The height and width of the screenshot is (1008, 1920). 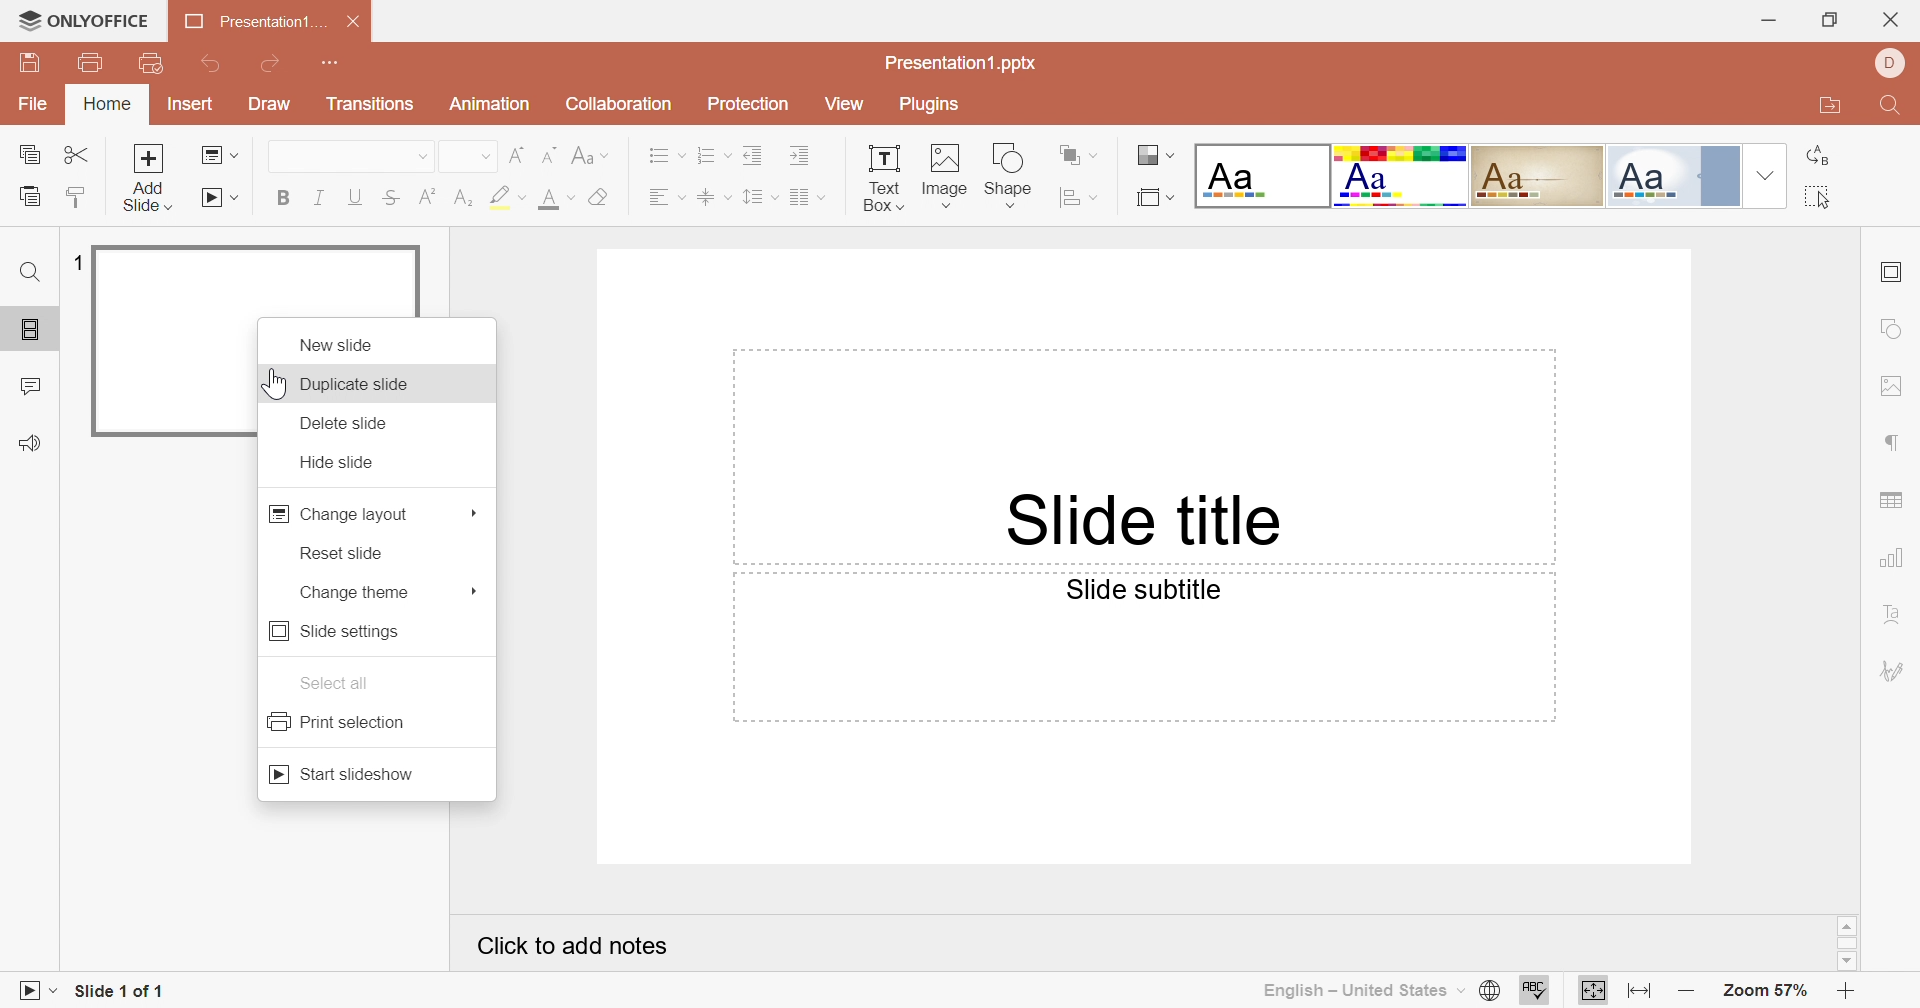 What do you see at coordinates (549, 154) in the screenshot?
I see `Decrement font size` at bounding box center [549, 154].